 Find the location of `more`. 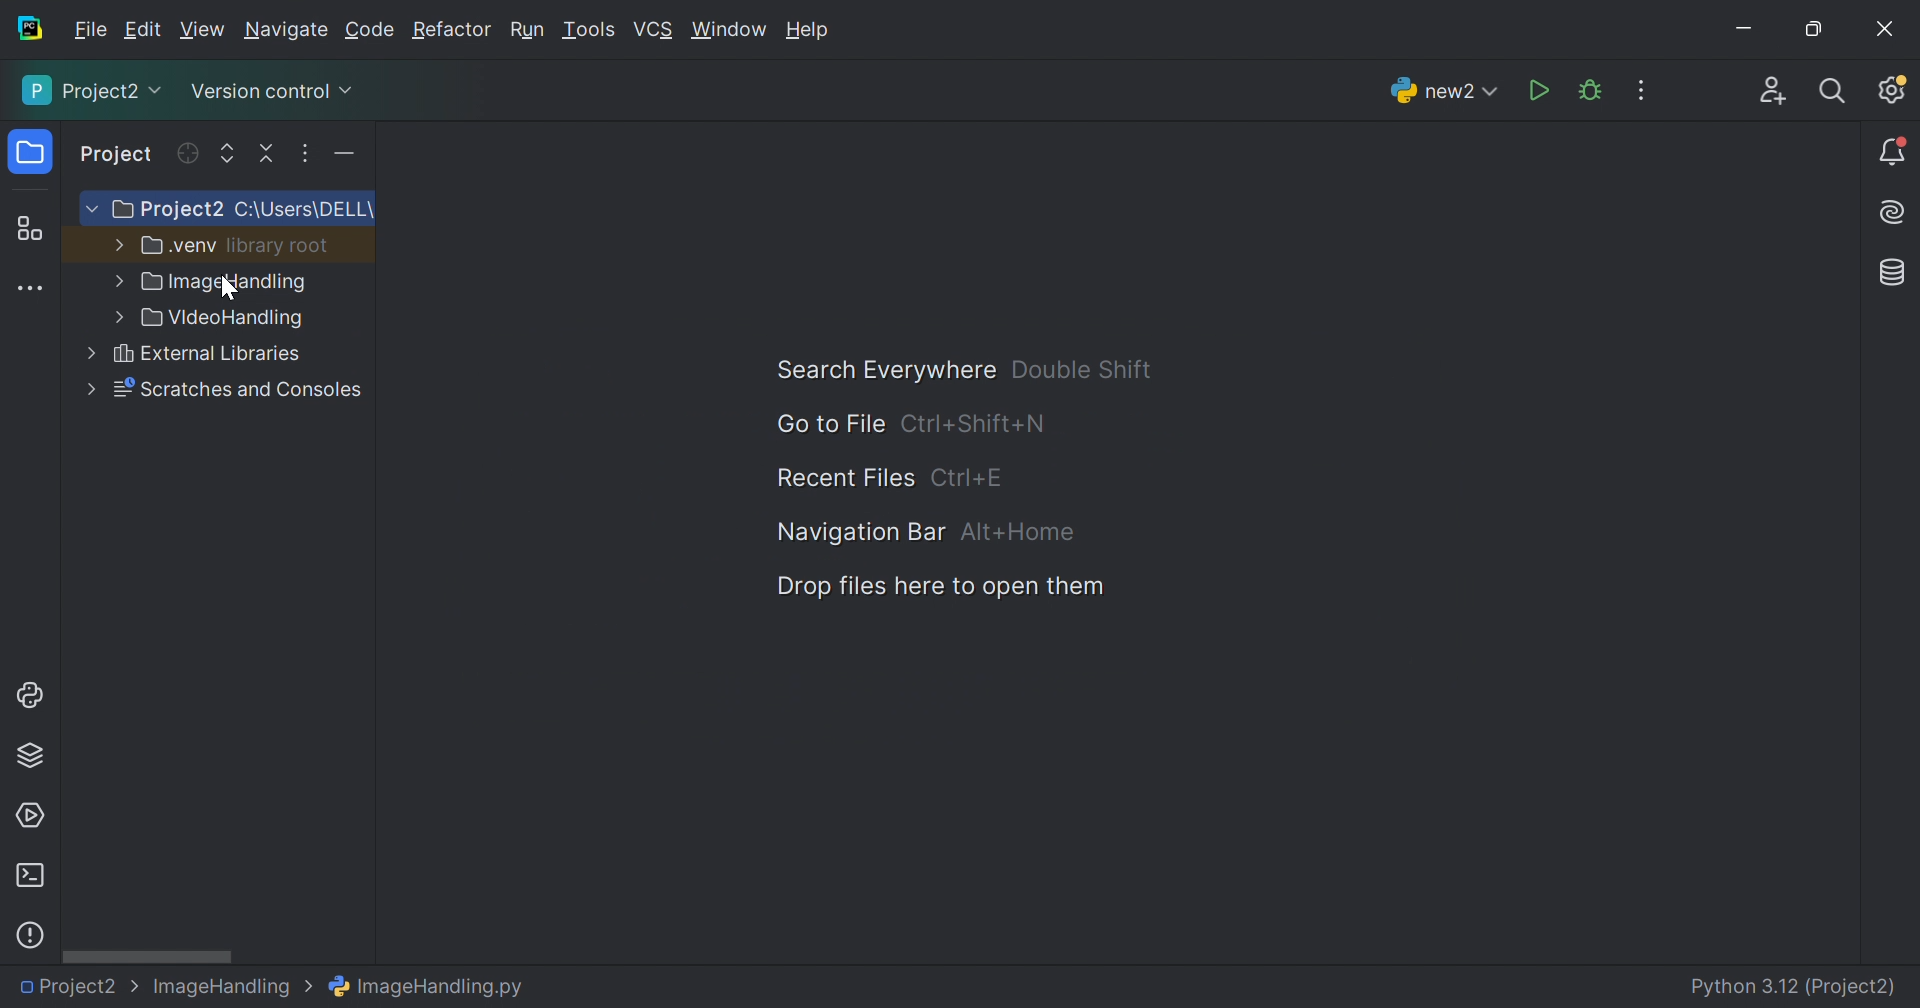

more is located at coordinates (83, 392).